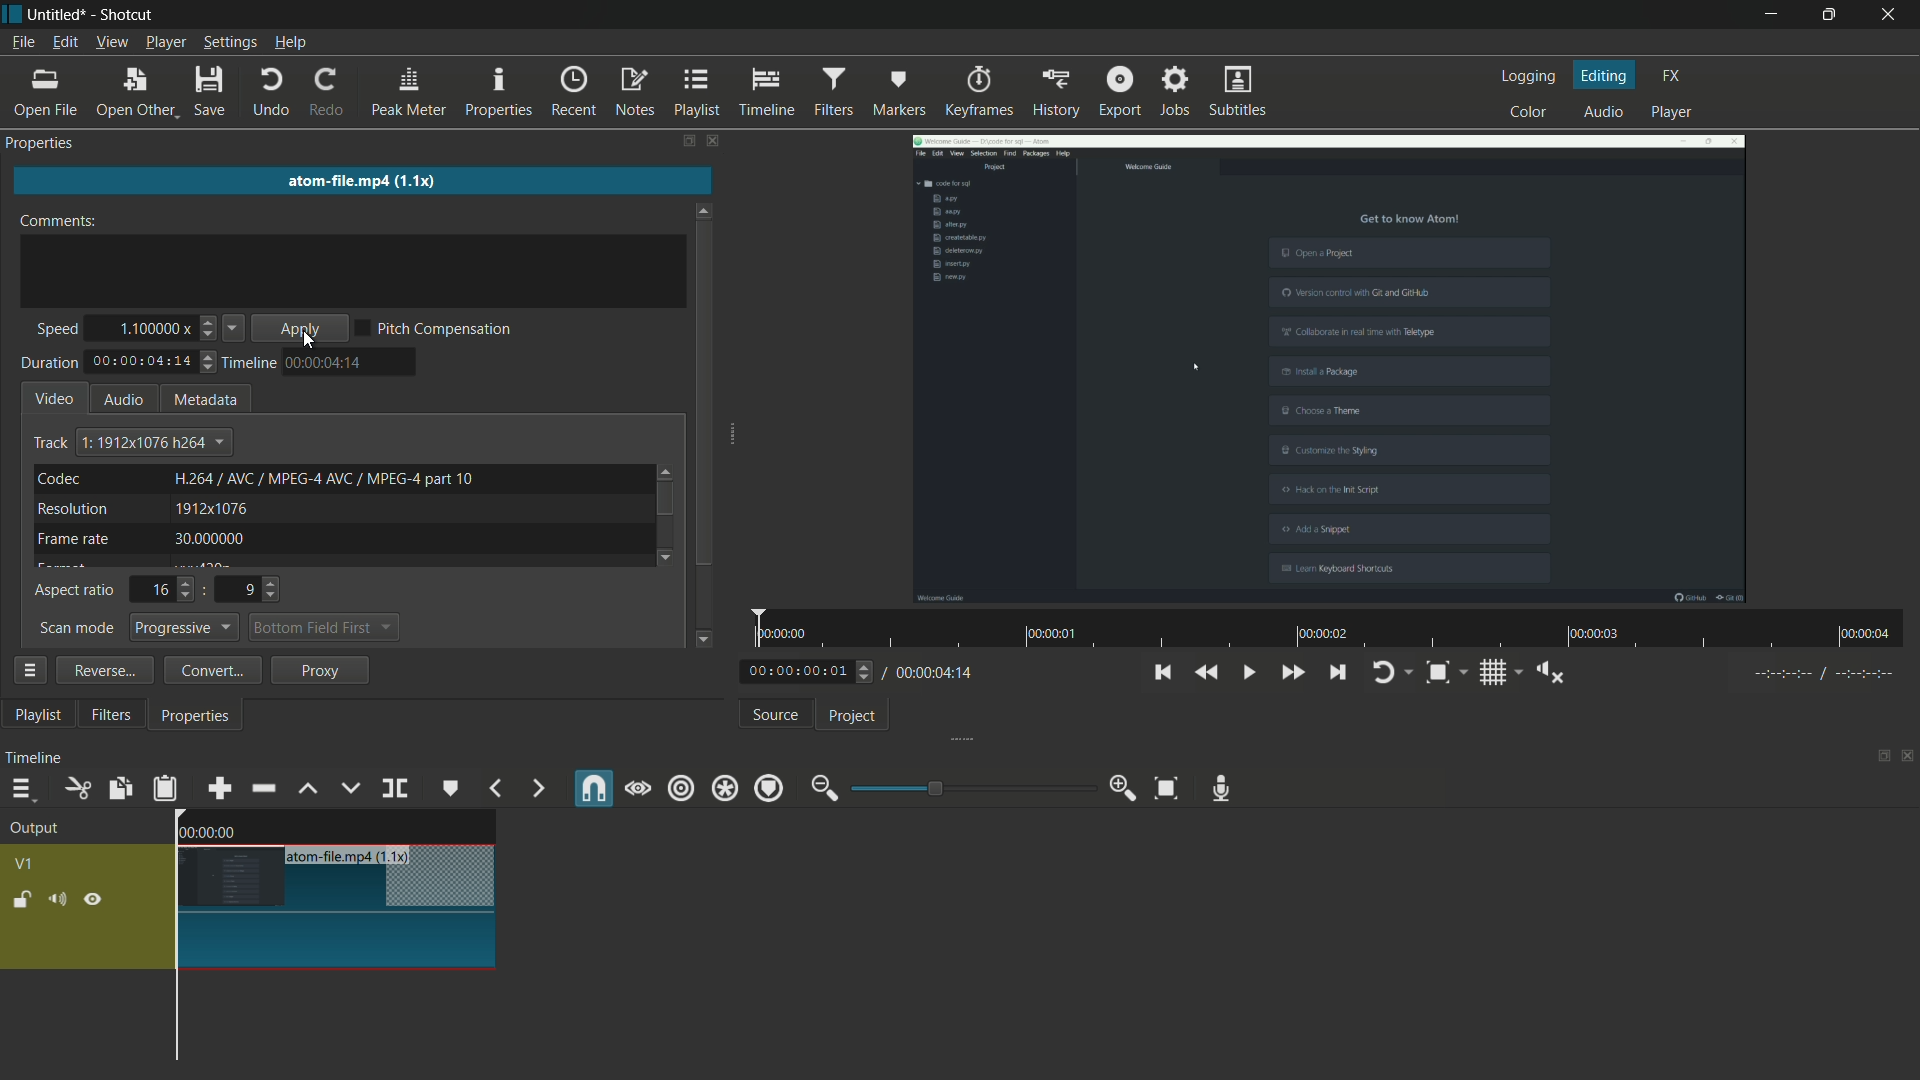  Describe the element at coordinates (469, 233) in the screenshot. I see `cursor` at that location.